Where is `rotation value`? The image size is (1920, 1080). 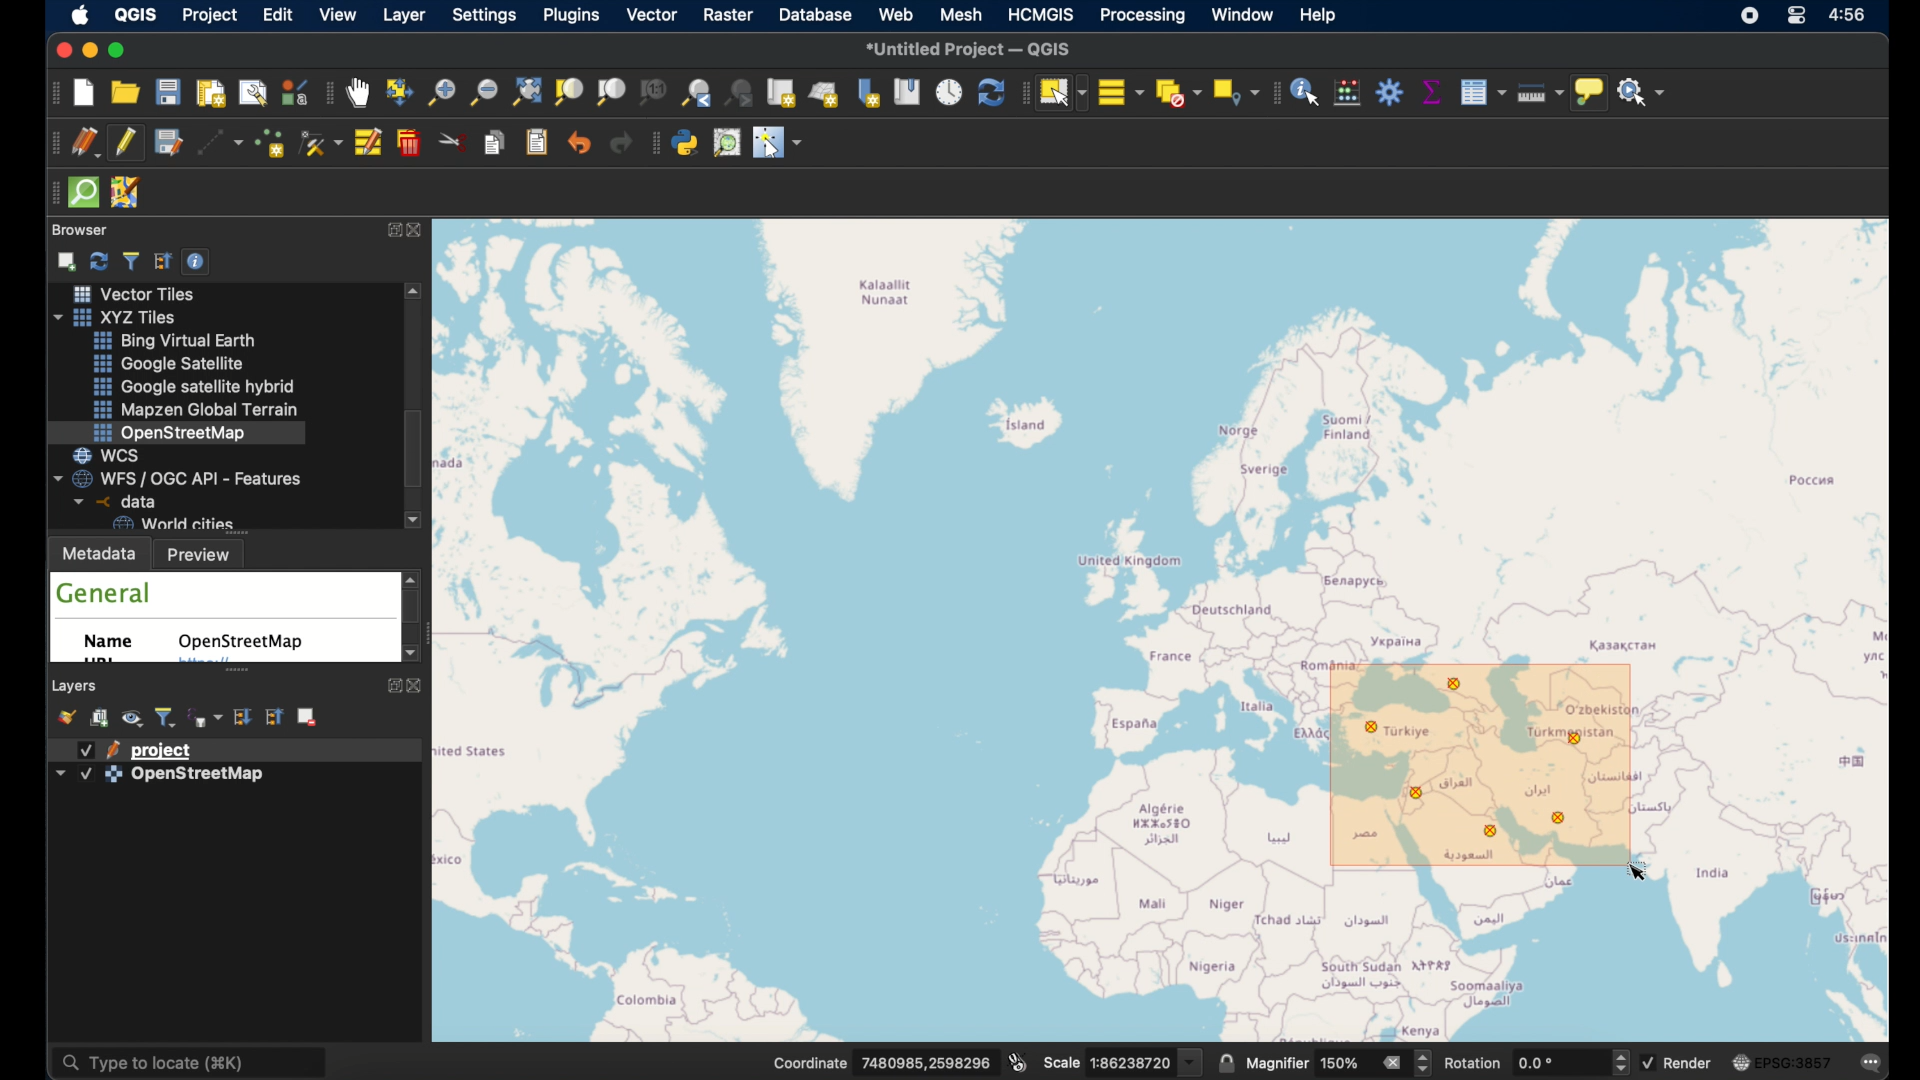 rotation value is located at coordinates (1540, 1062).